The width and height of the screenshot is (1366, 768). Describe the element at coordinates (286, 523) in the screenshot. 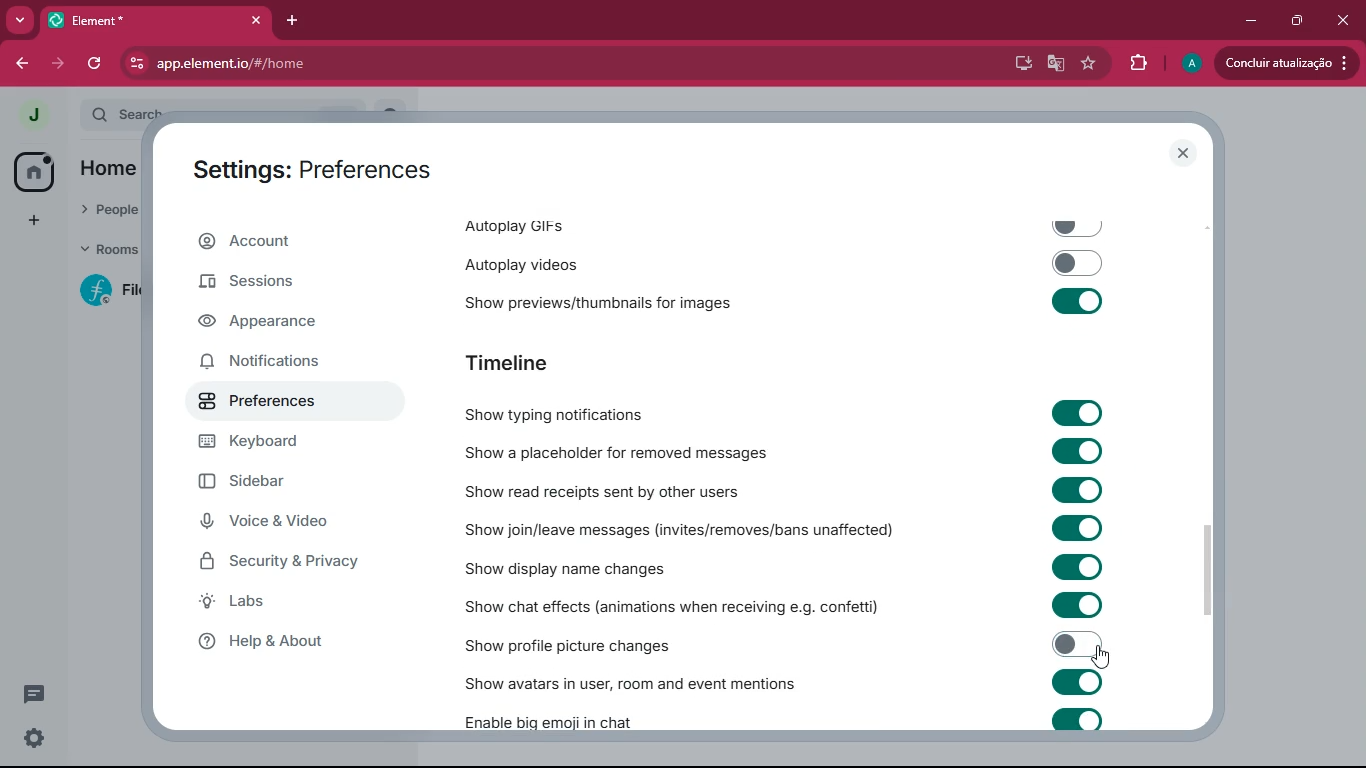

I see `voice & video` at that location.